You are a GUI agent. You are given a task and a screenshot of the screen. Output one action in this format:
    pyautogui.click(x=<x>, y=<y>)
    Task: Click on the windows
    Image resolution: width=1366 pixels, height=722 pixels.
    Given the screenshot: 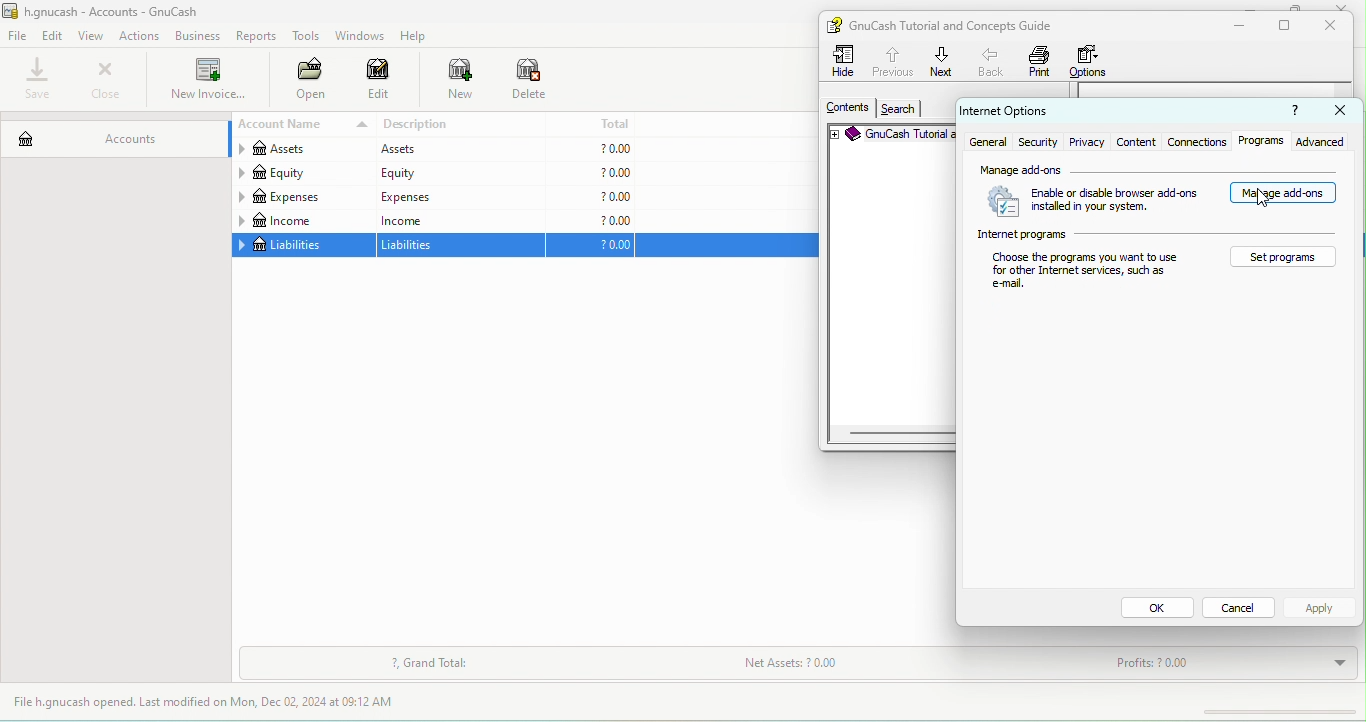 What is the action you would take?
    pyautogui.click(x=358, y=36)
    